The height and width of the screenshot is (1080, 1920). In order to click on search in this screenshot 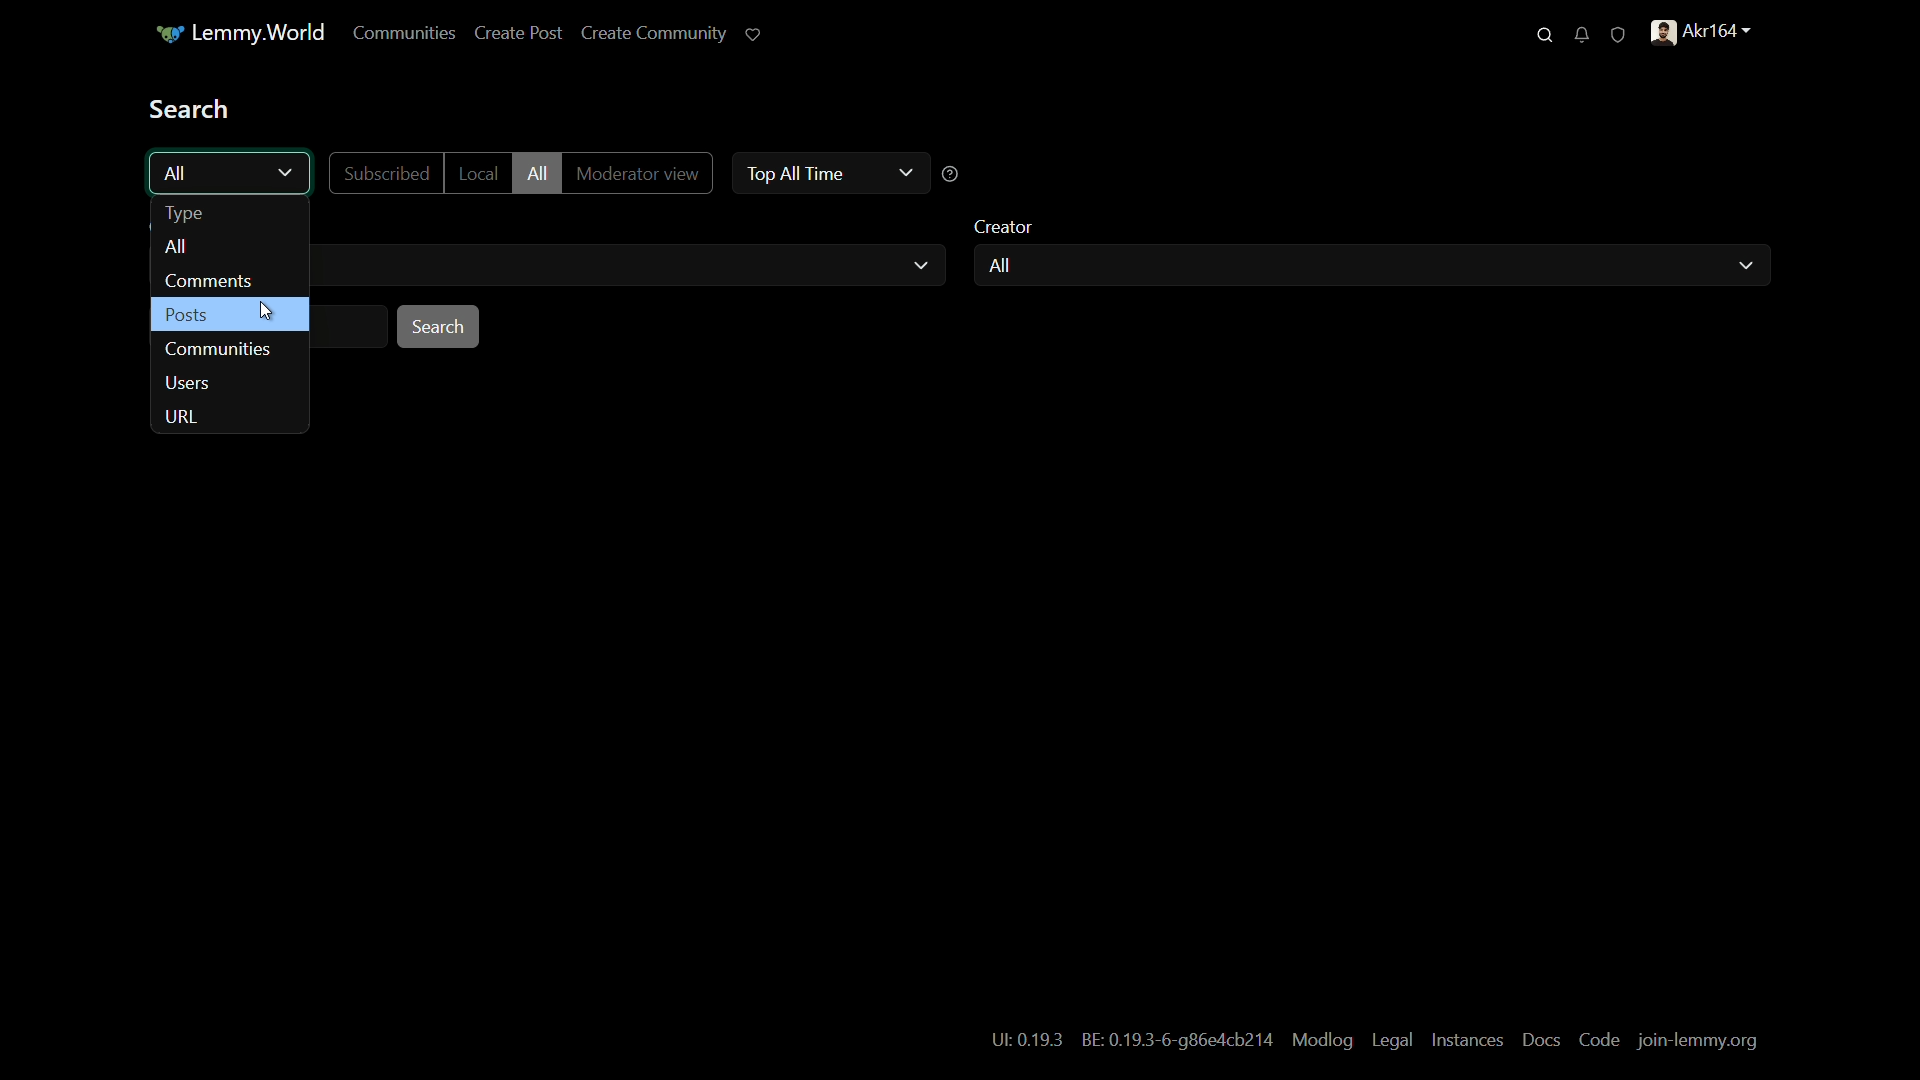, I will do `click(440, 327)`.